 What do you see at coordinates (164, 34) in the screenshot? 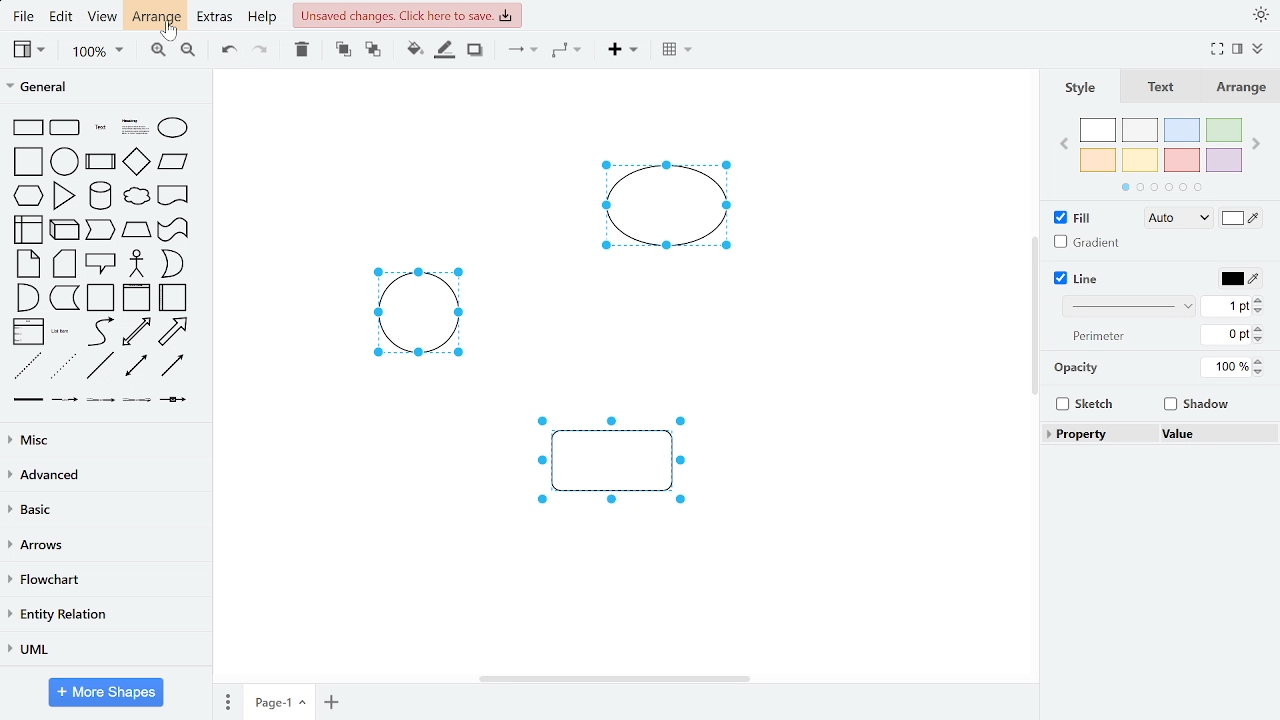
I see `Cursor` at bounding box center [164, 34].